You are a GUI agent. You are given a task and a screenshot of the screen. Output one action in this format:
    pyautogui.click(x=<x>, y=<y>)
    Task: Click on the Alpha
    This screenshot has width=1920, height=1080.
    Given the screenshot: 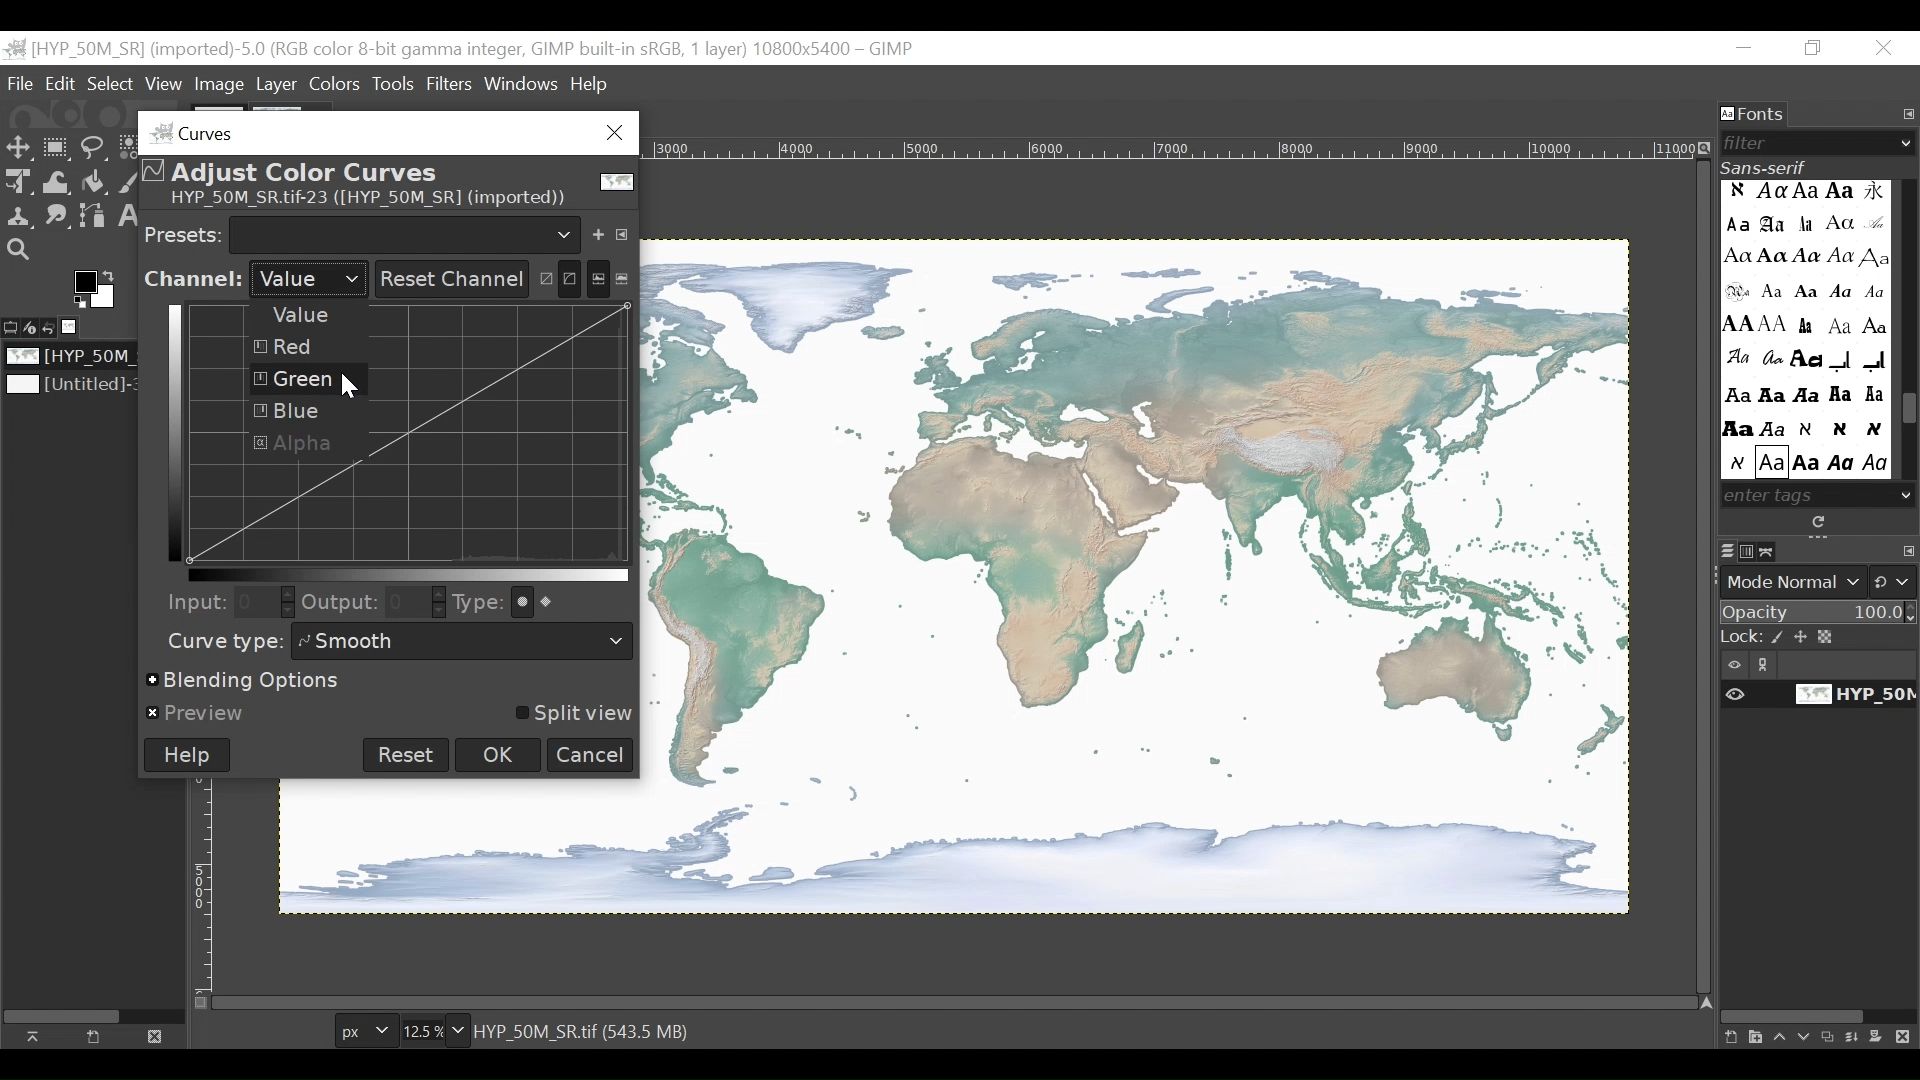 What is the action you would take?
    pyautogui.click(x=295, y=444)
    